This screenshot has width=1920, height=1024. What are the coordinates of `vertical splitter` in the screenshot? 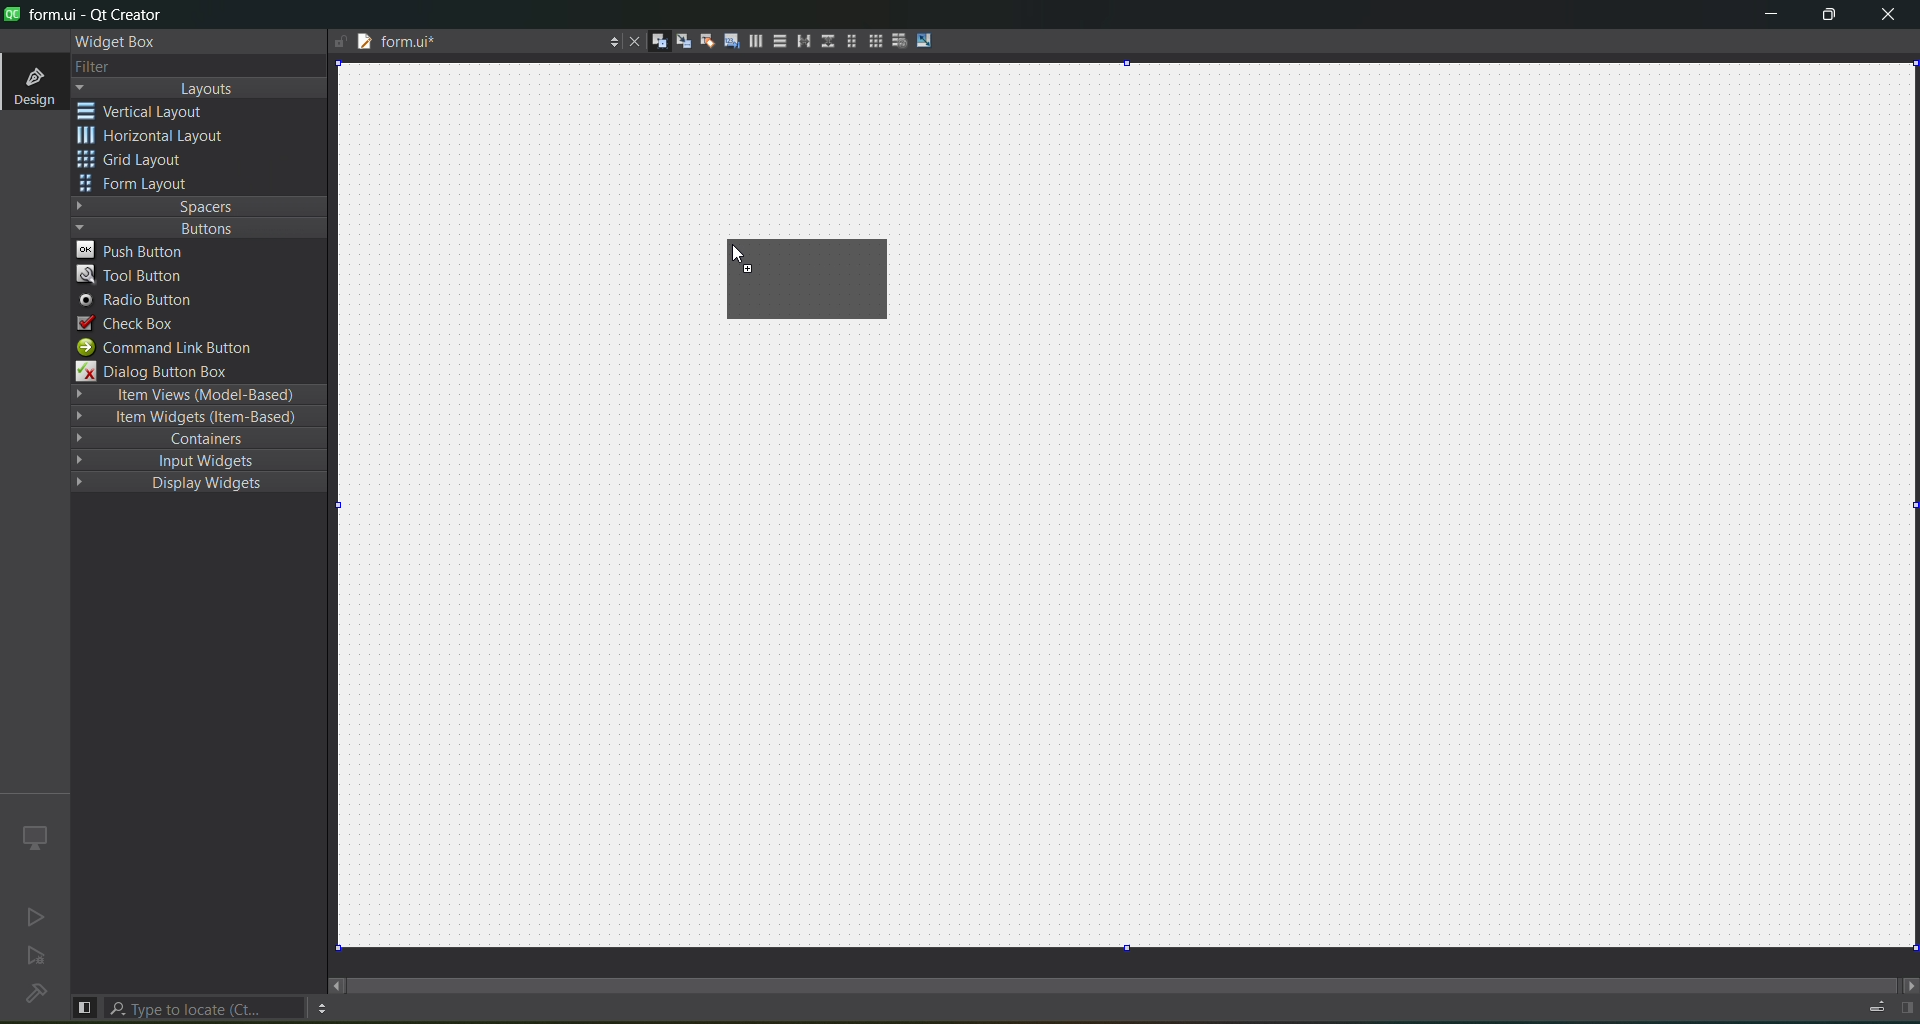 It's located at (825, 40).